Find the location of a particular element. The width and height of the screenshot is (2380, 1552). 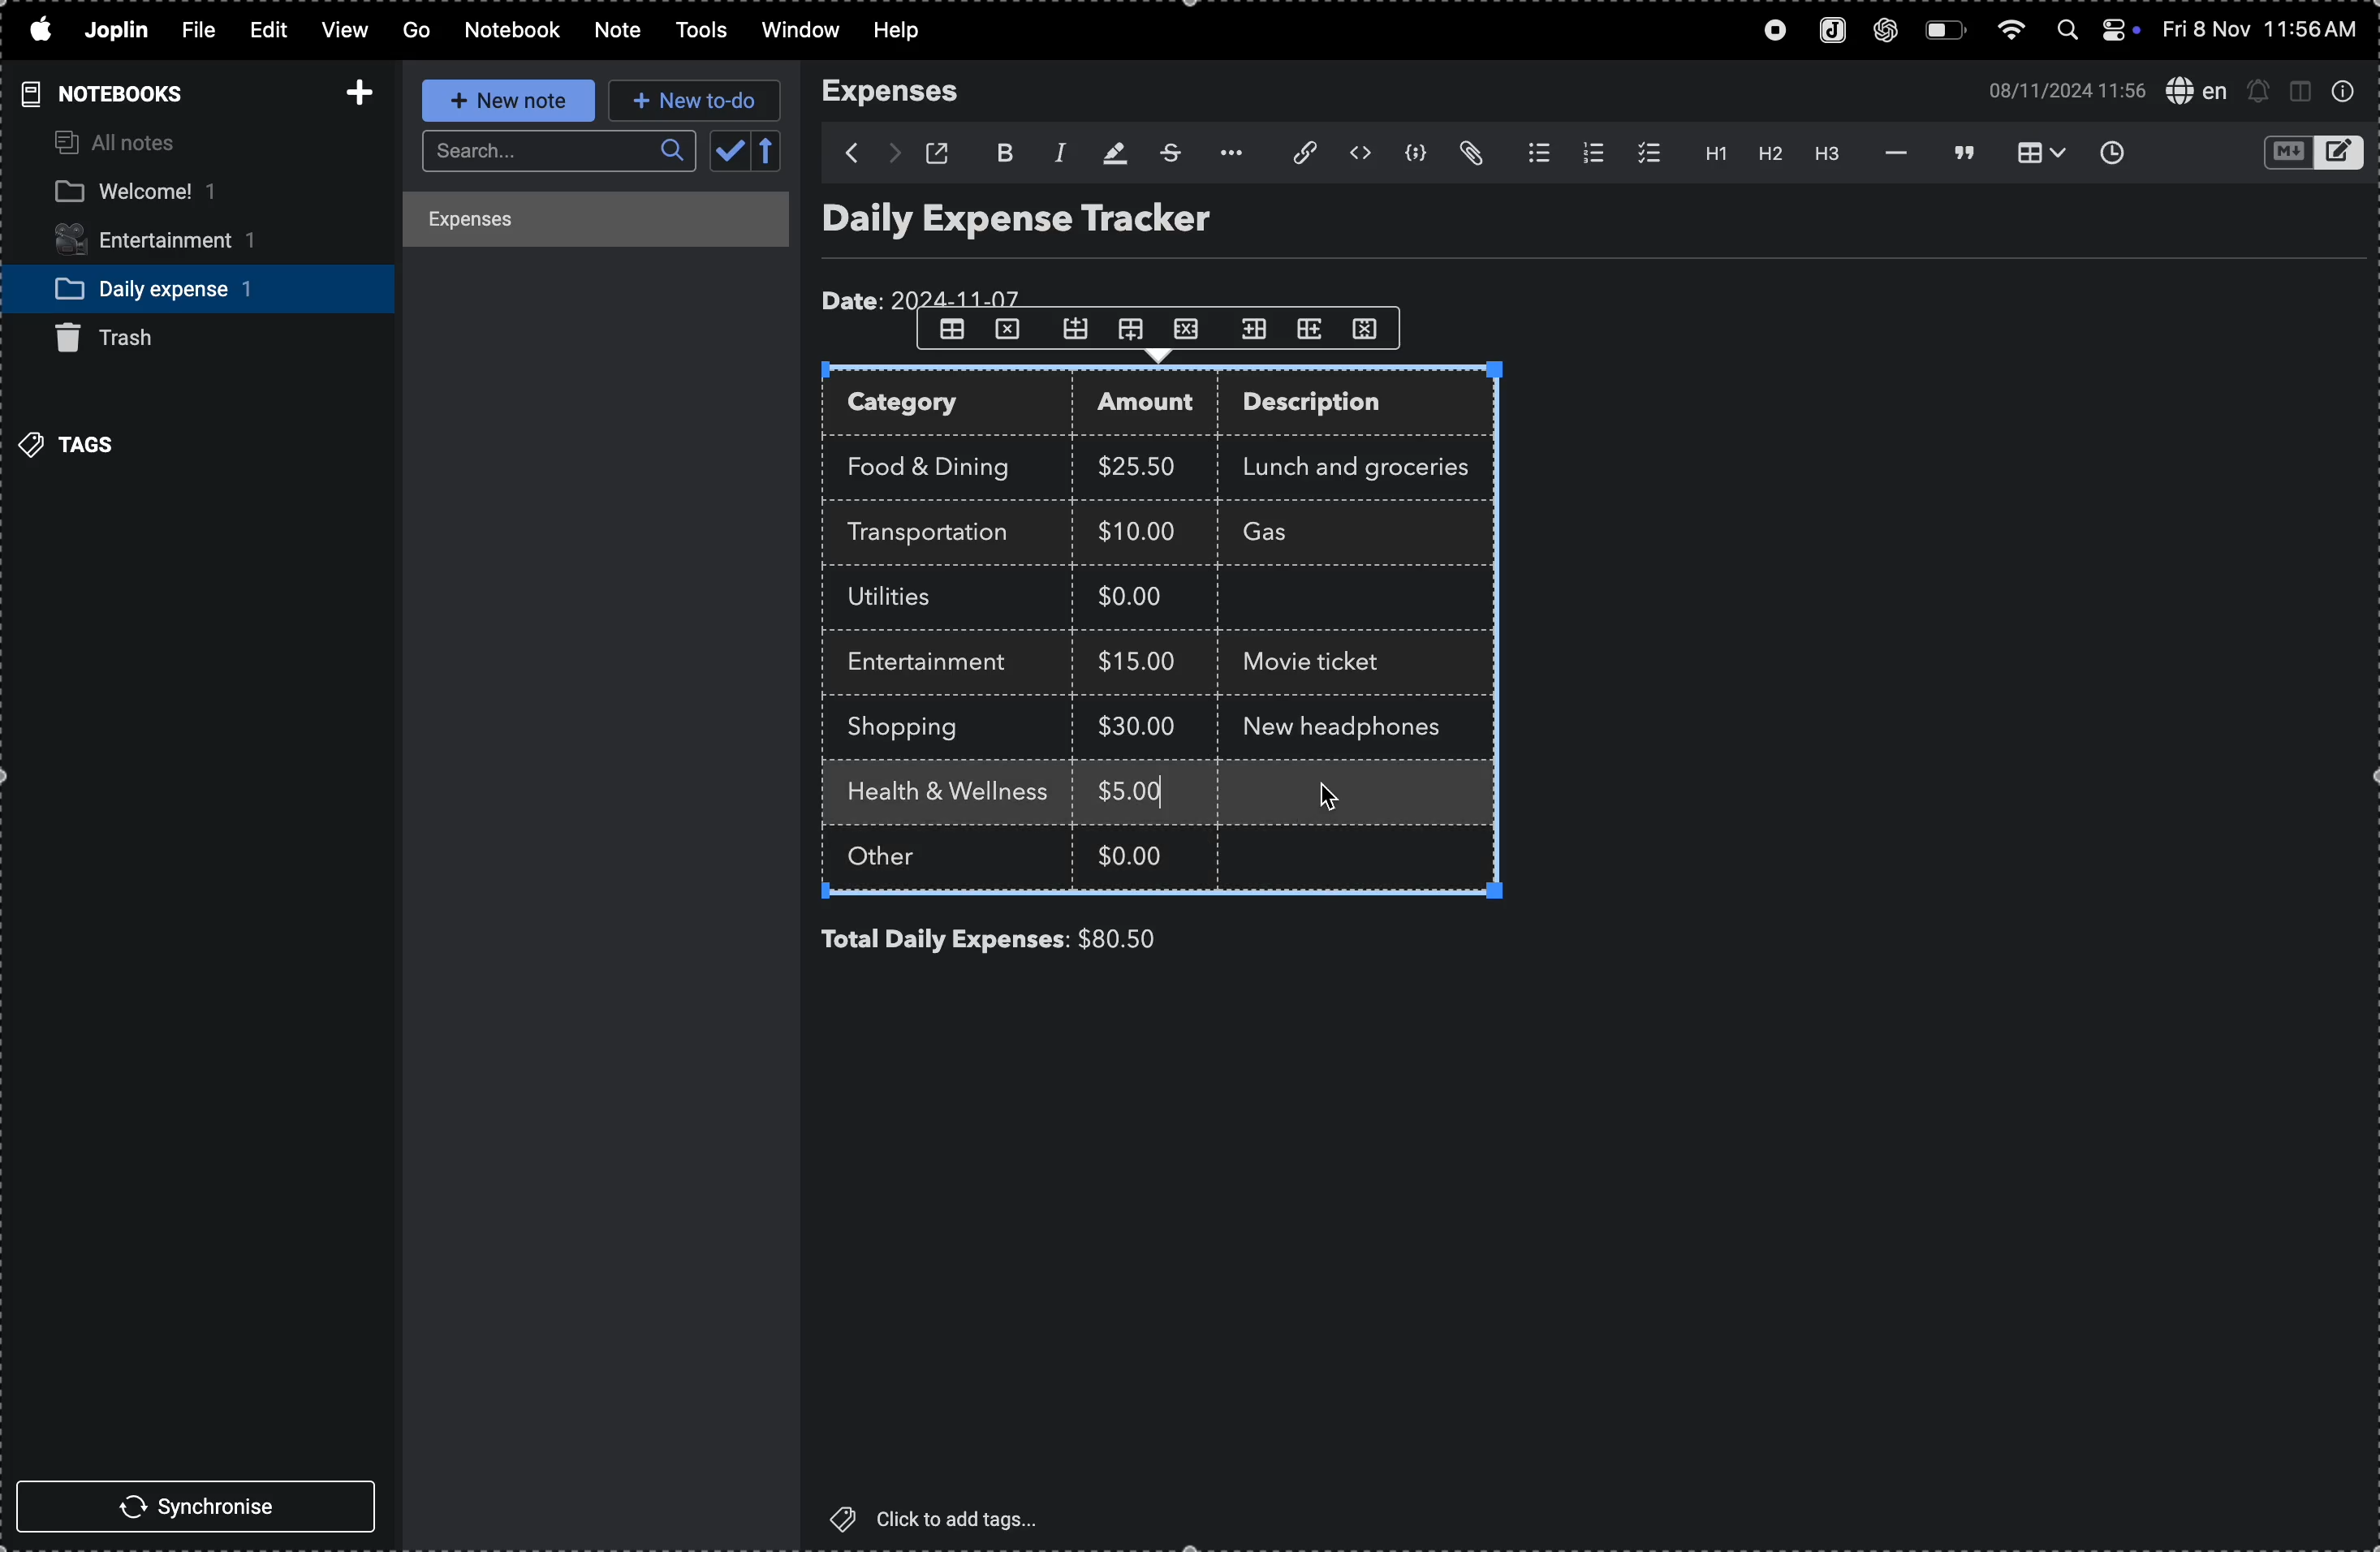

heading 2 is located at coordinates (1769, 157).